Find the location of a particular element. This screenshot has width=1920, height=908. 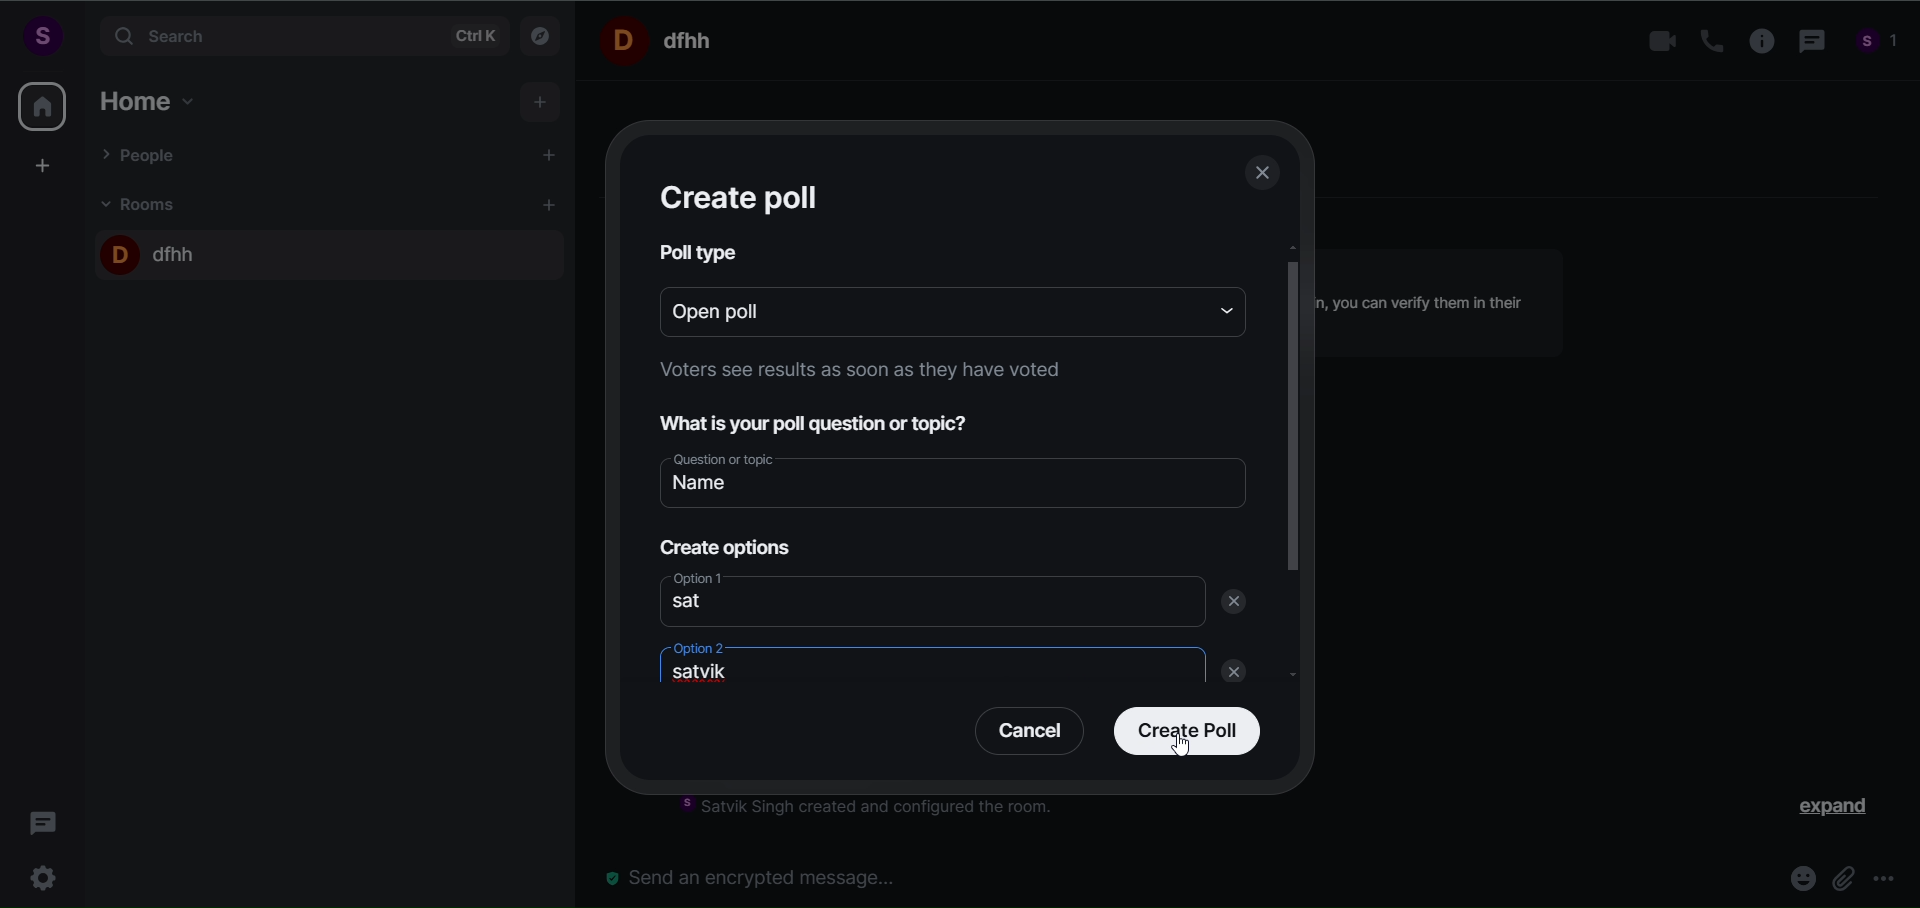

people is located at coordinates (1878, 44).